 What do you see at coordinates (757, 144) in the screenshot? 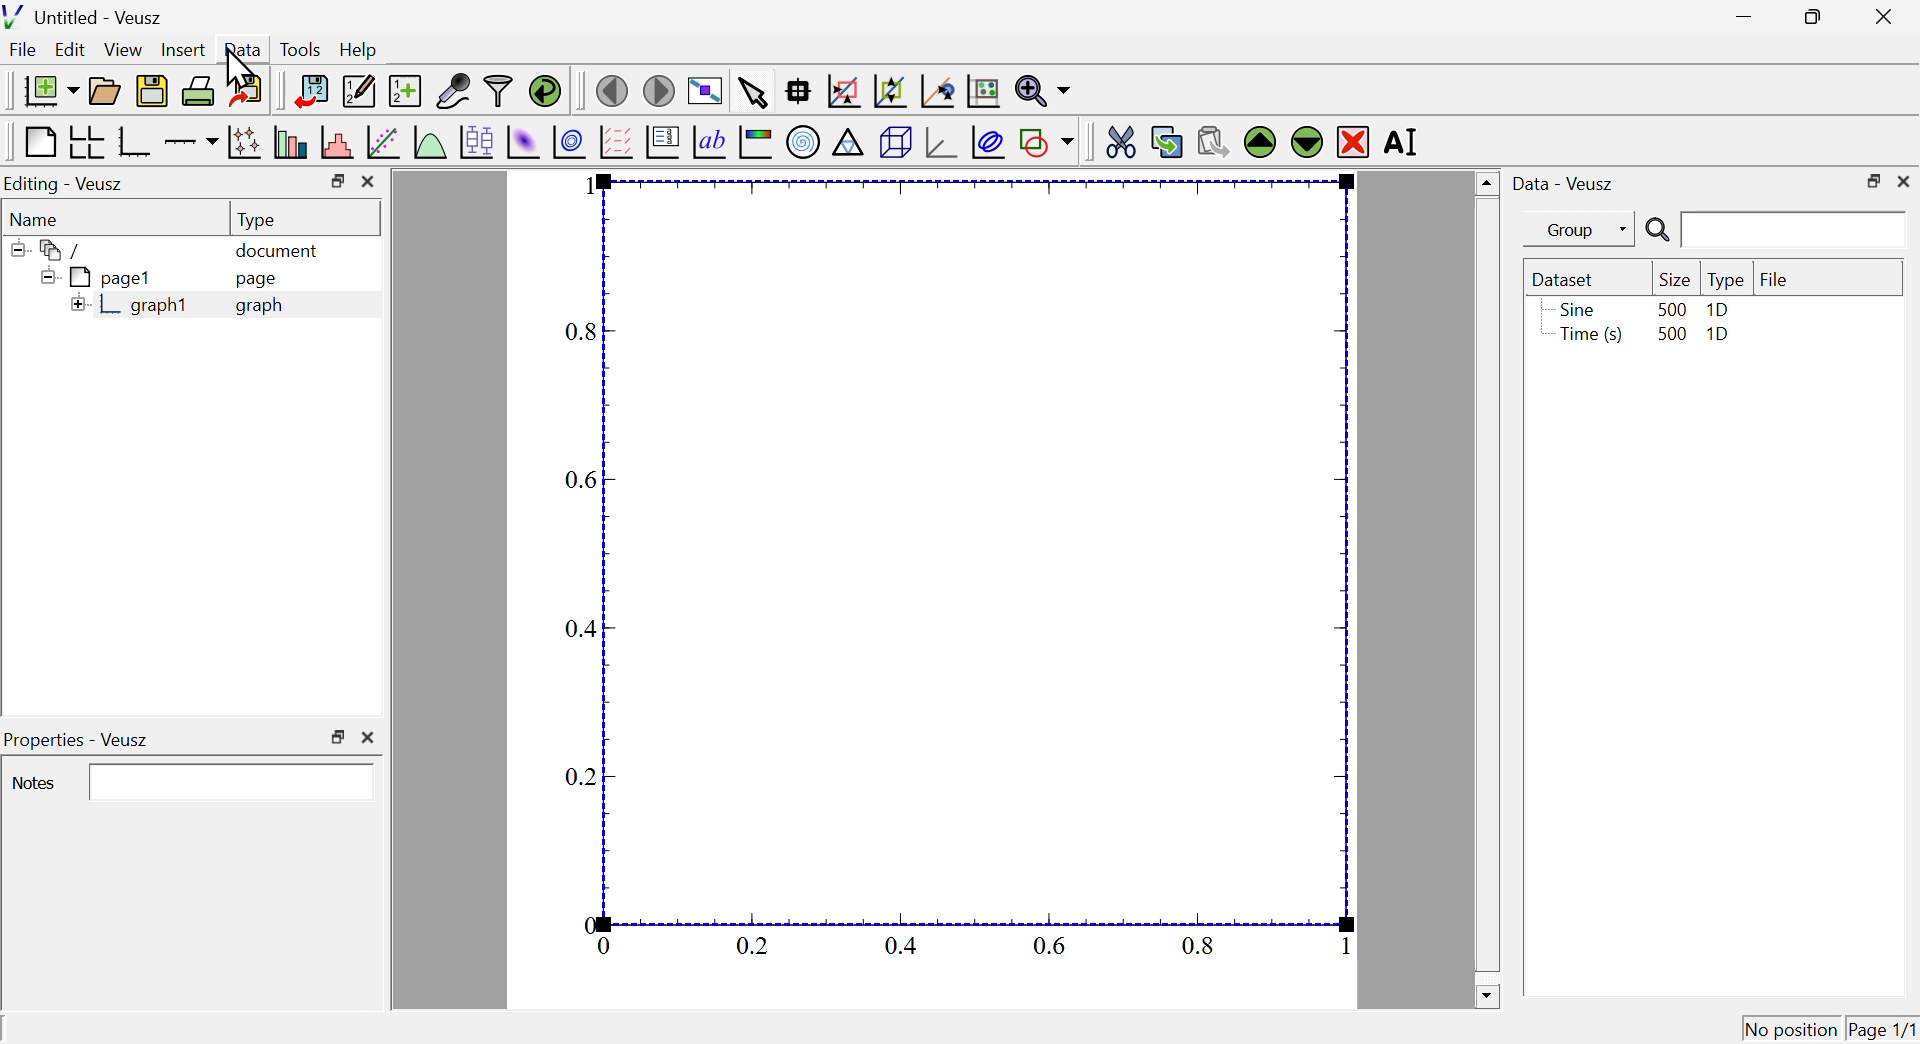
I see `image color bar` at bounding box center [757, 144].